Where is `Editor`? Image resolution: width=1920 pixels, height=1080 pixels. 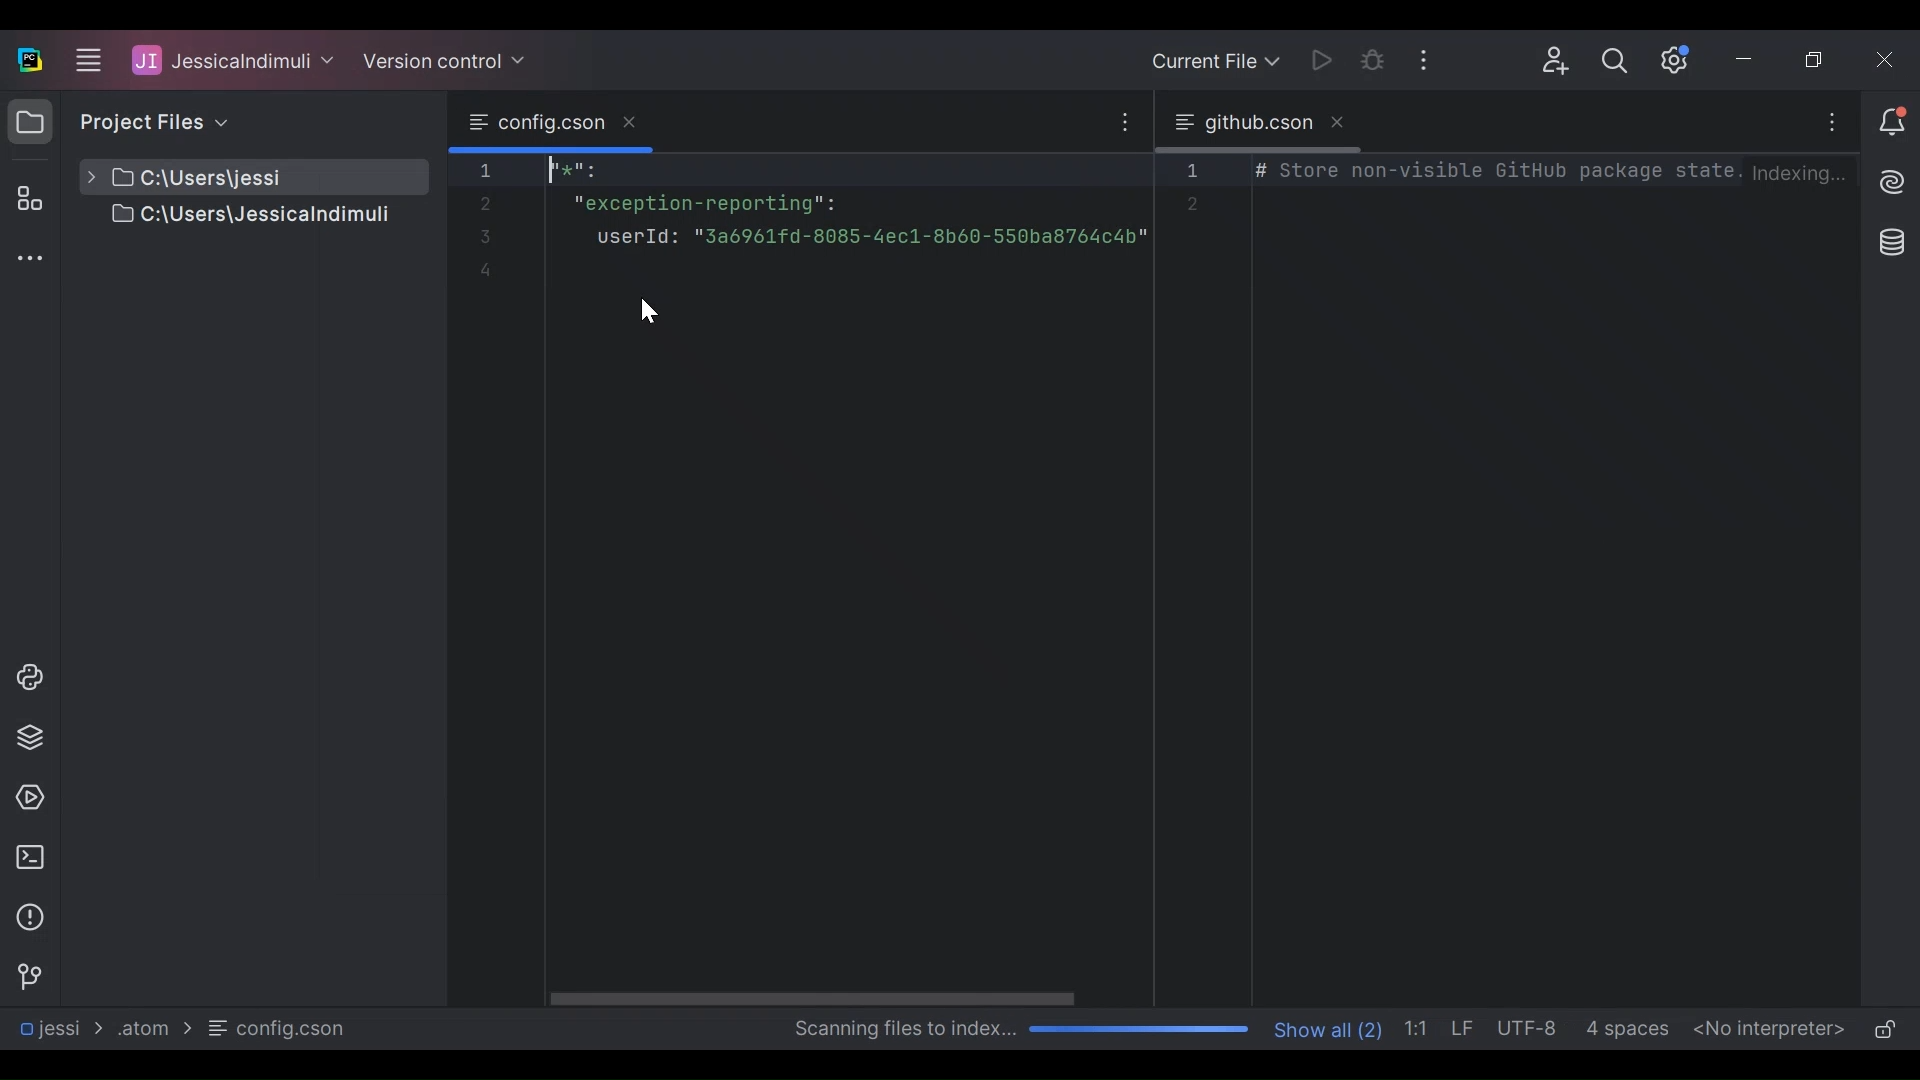
Editor is located at coordinates (793, 569).